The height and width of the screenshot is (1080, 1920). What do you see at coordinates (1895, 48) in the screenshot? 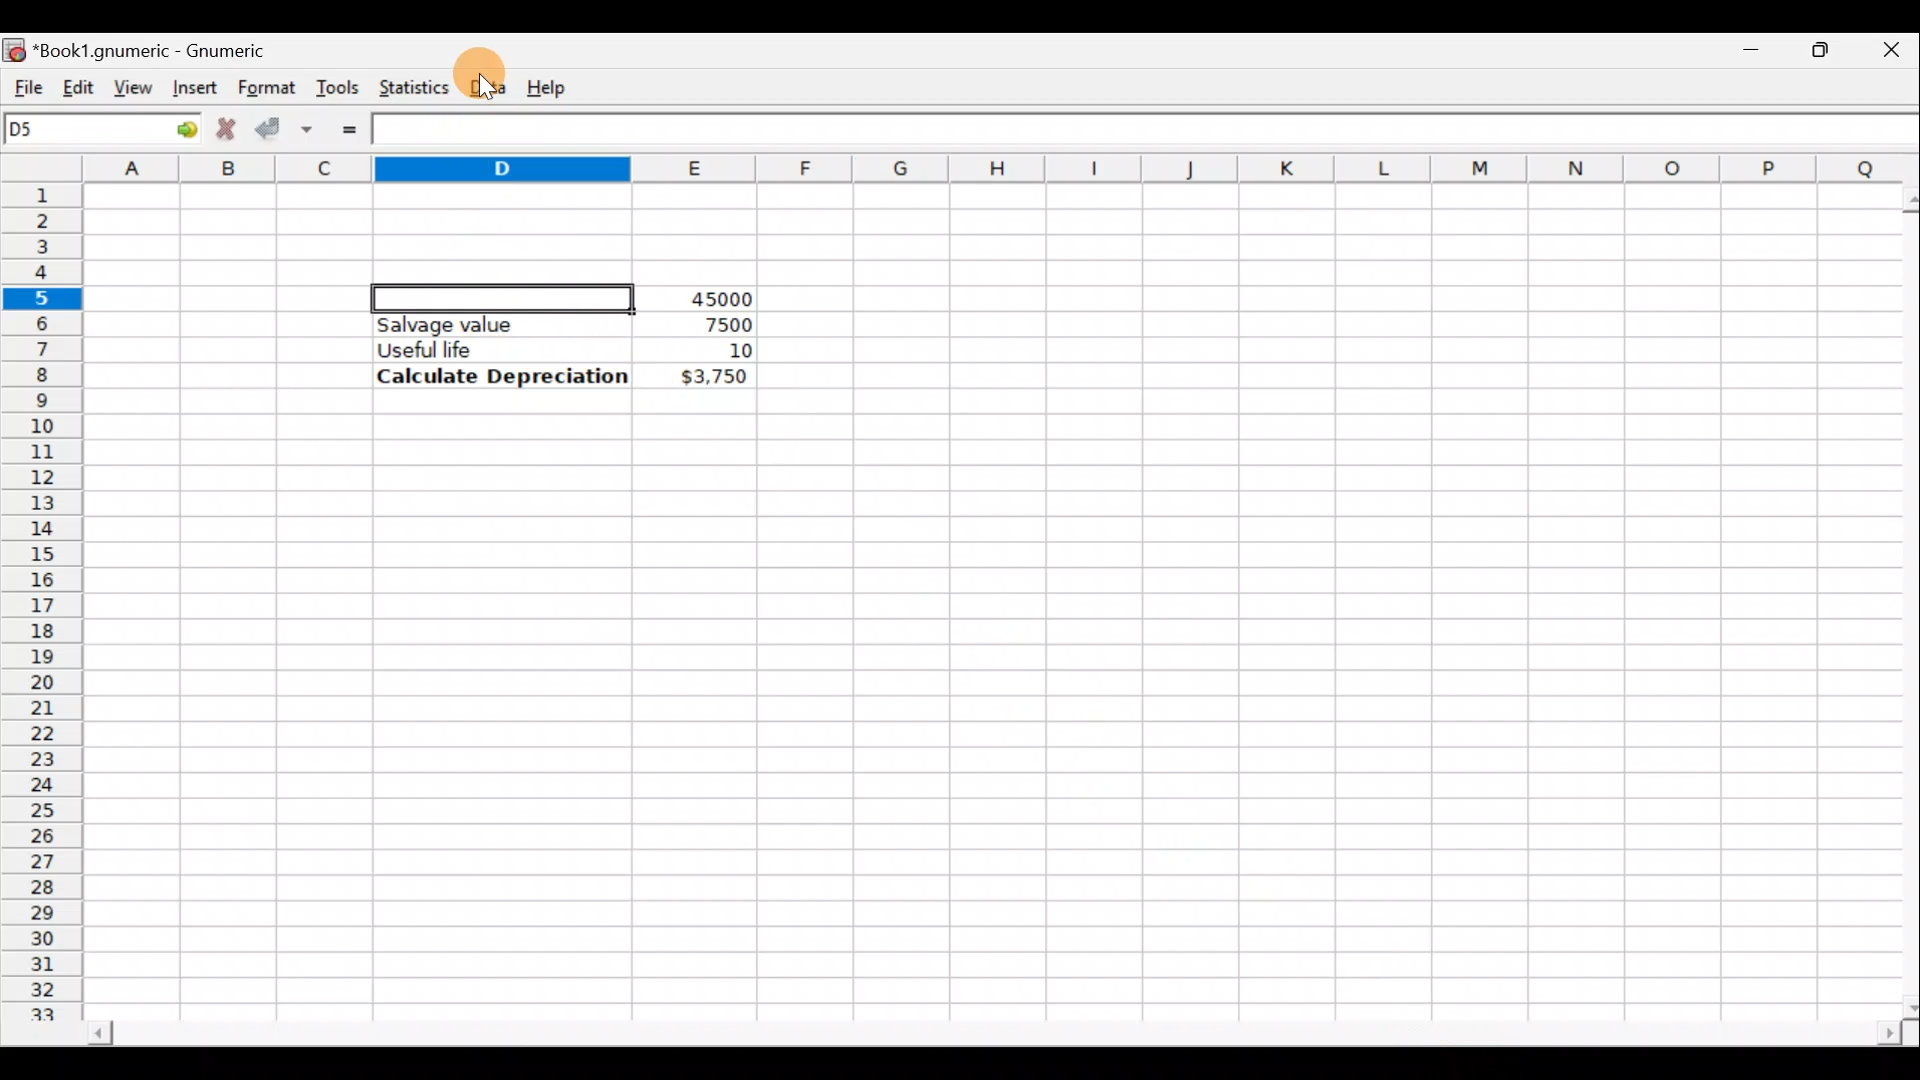
I see `Close` at bounding box center [1895, 48].